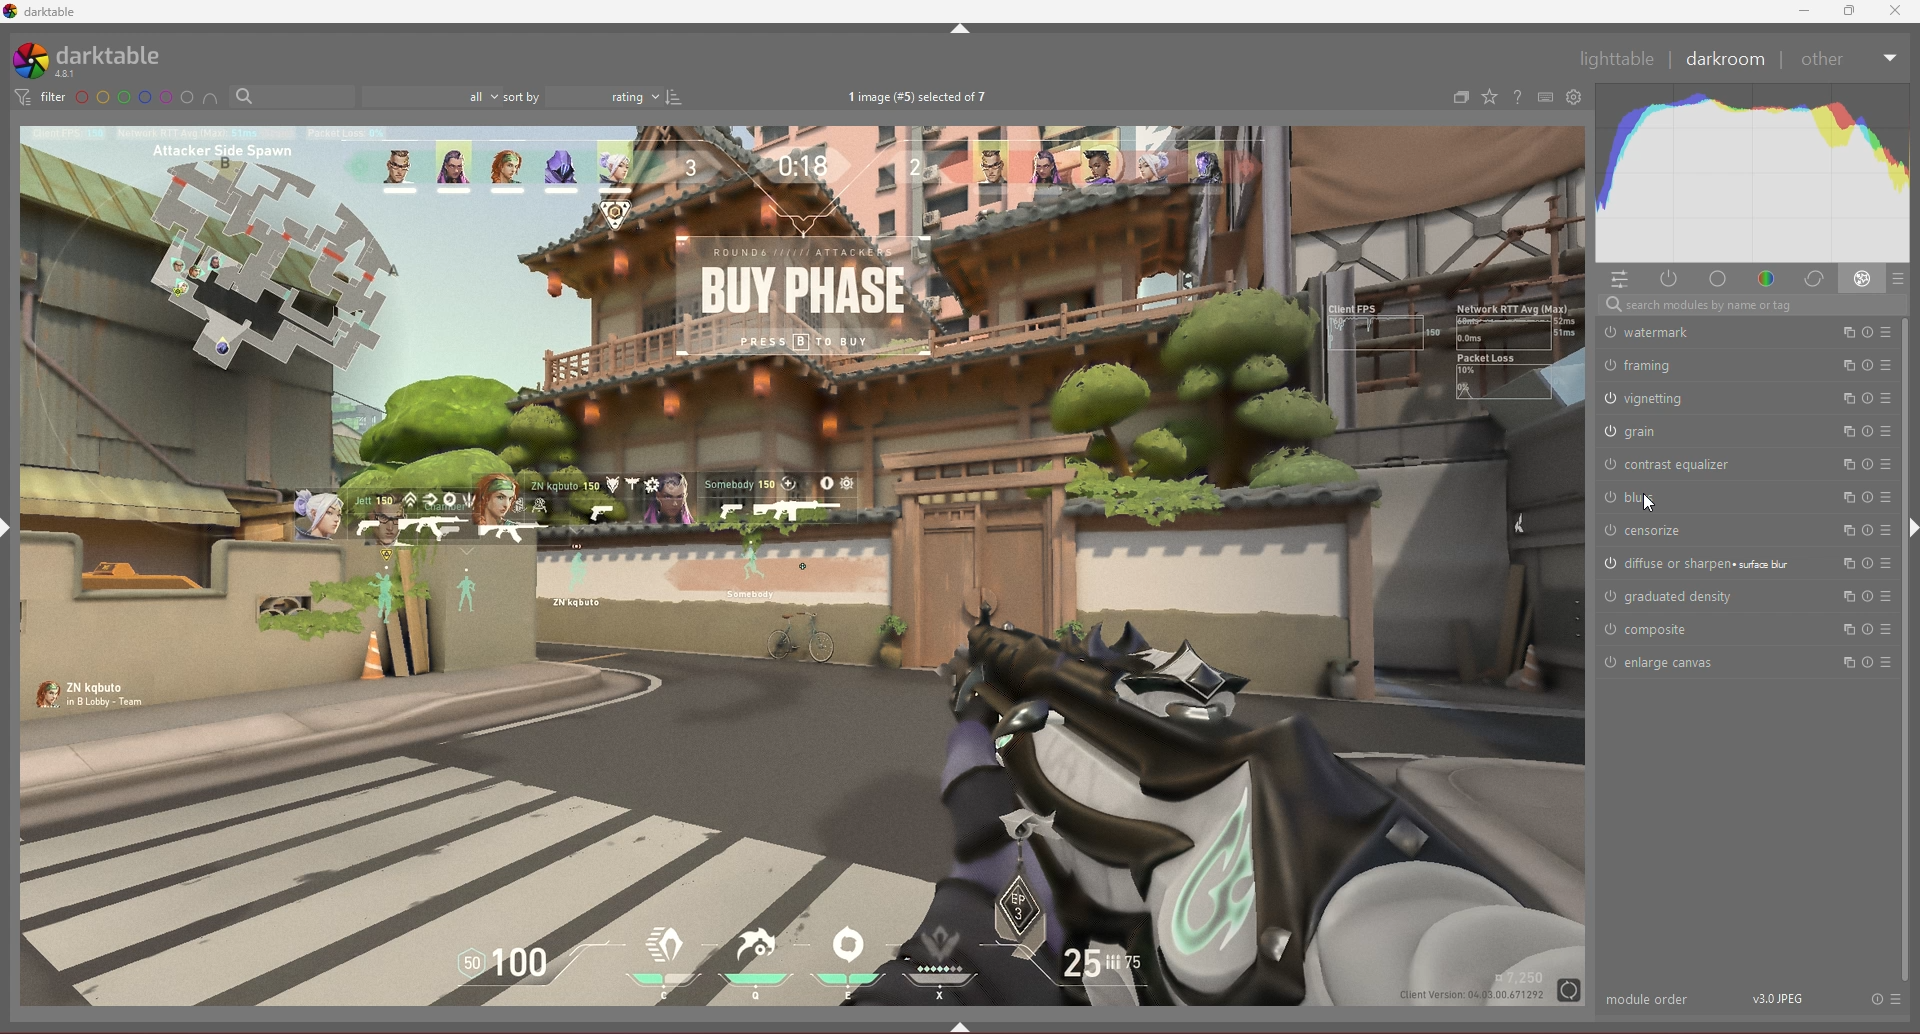 The height and width of the screenshot is (1034, 1920). What do you see at coordinates (675, 96) in the screenshot?
I see `reverse sort order` at bounding box center [675, 96].